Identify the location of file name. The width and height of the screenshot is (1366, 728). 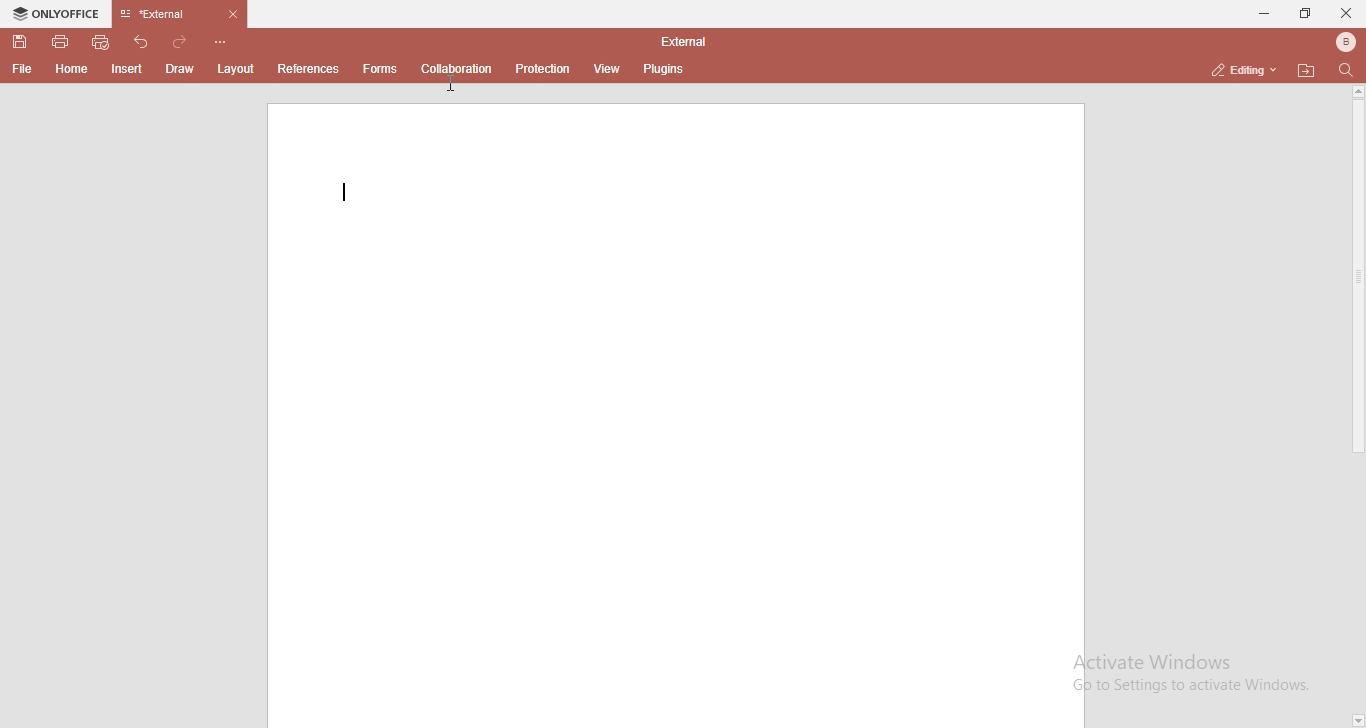
(683, 40).